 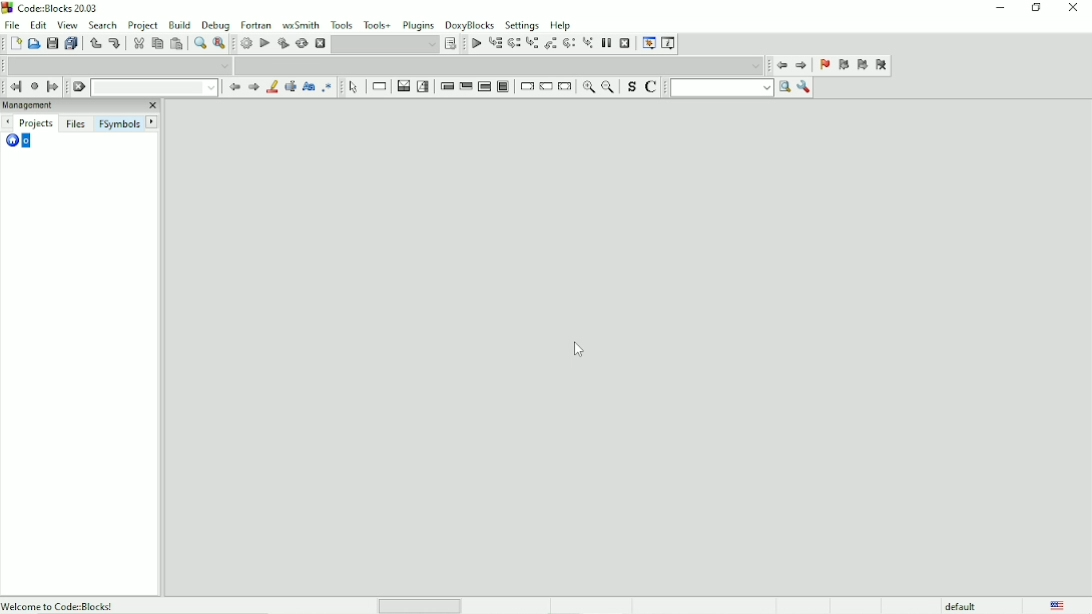 What do you see at coordinates (144, 25) in the screenshot?
I see `Project` at bounding box center [144, 25].